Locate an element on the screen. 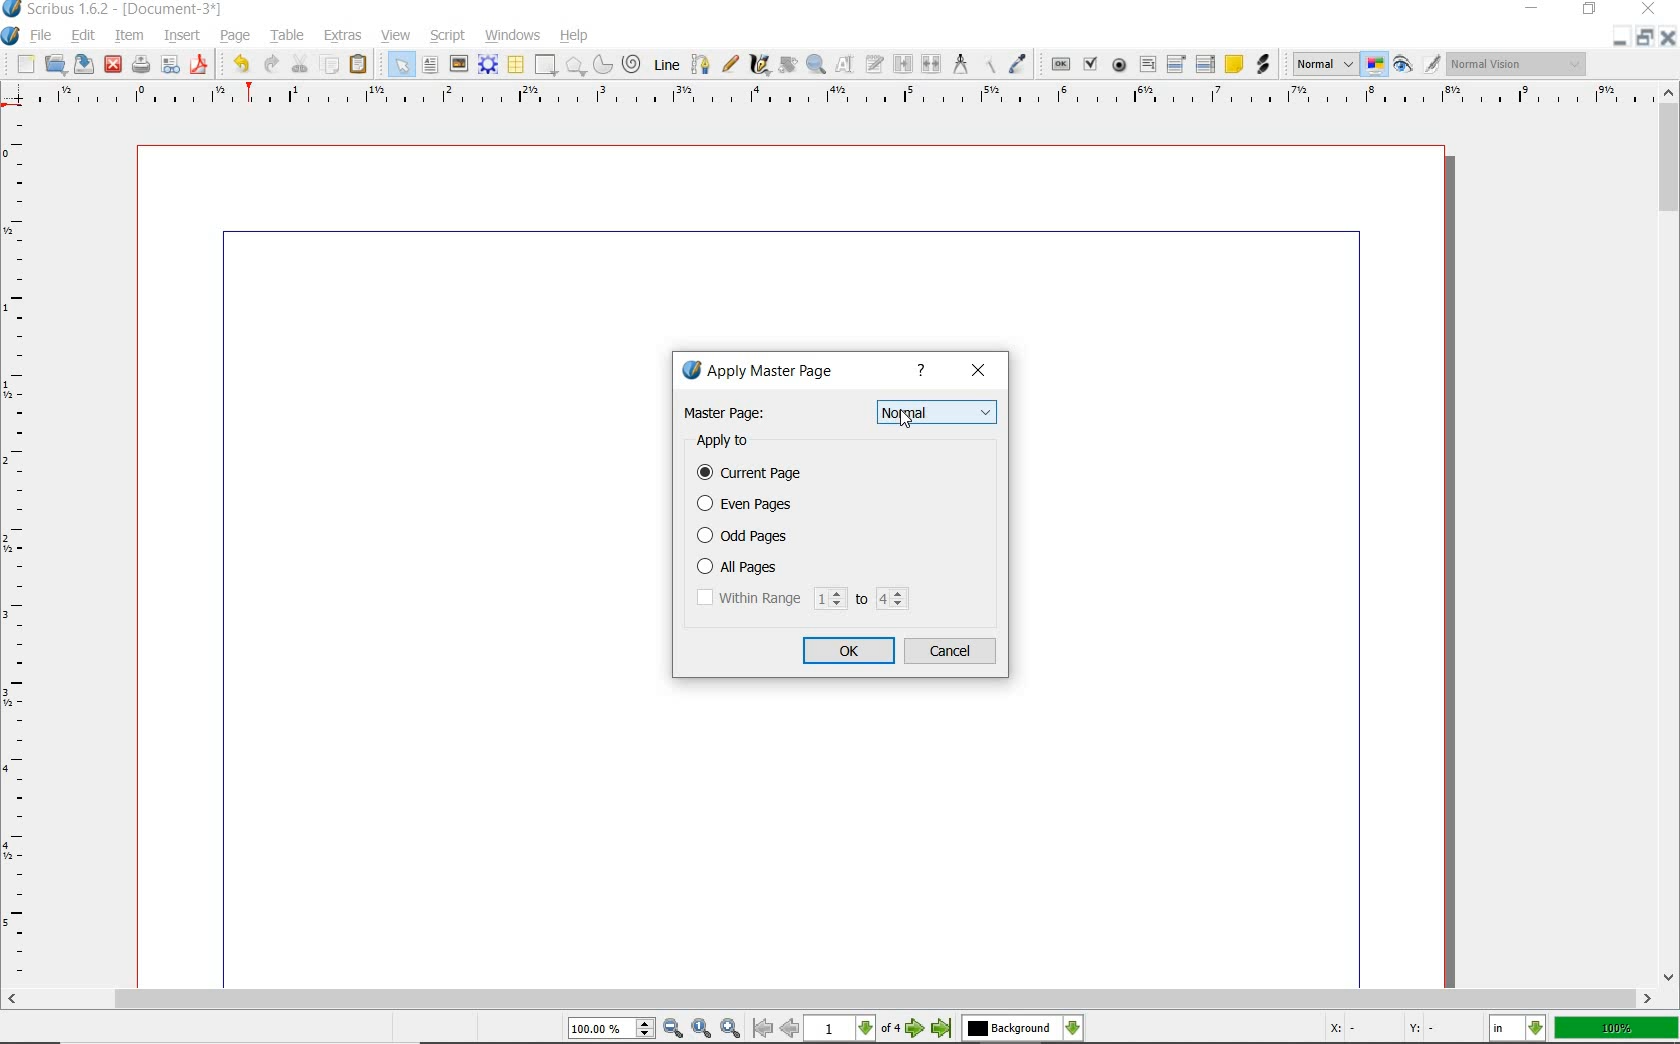  1 of 4 is located at coordinates (855, 1030).